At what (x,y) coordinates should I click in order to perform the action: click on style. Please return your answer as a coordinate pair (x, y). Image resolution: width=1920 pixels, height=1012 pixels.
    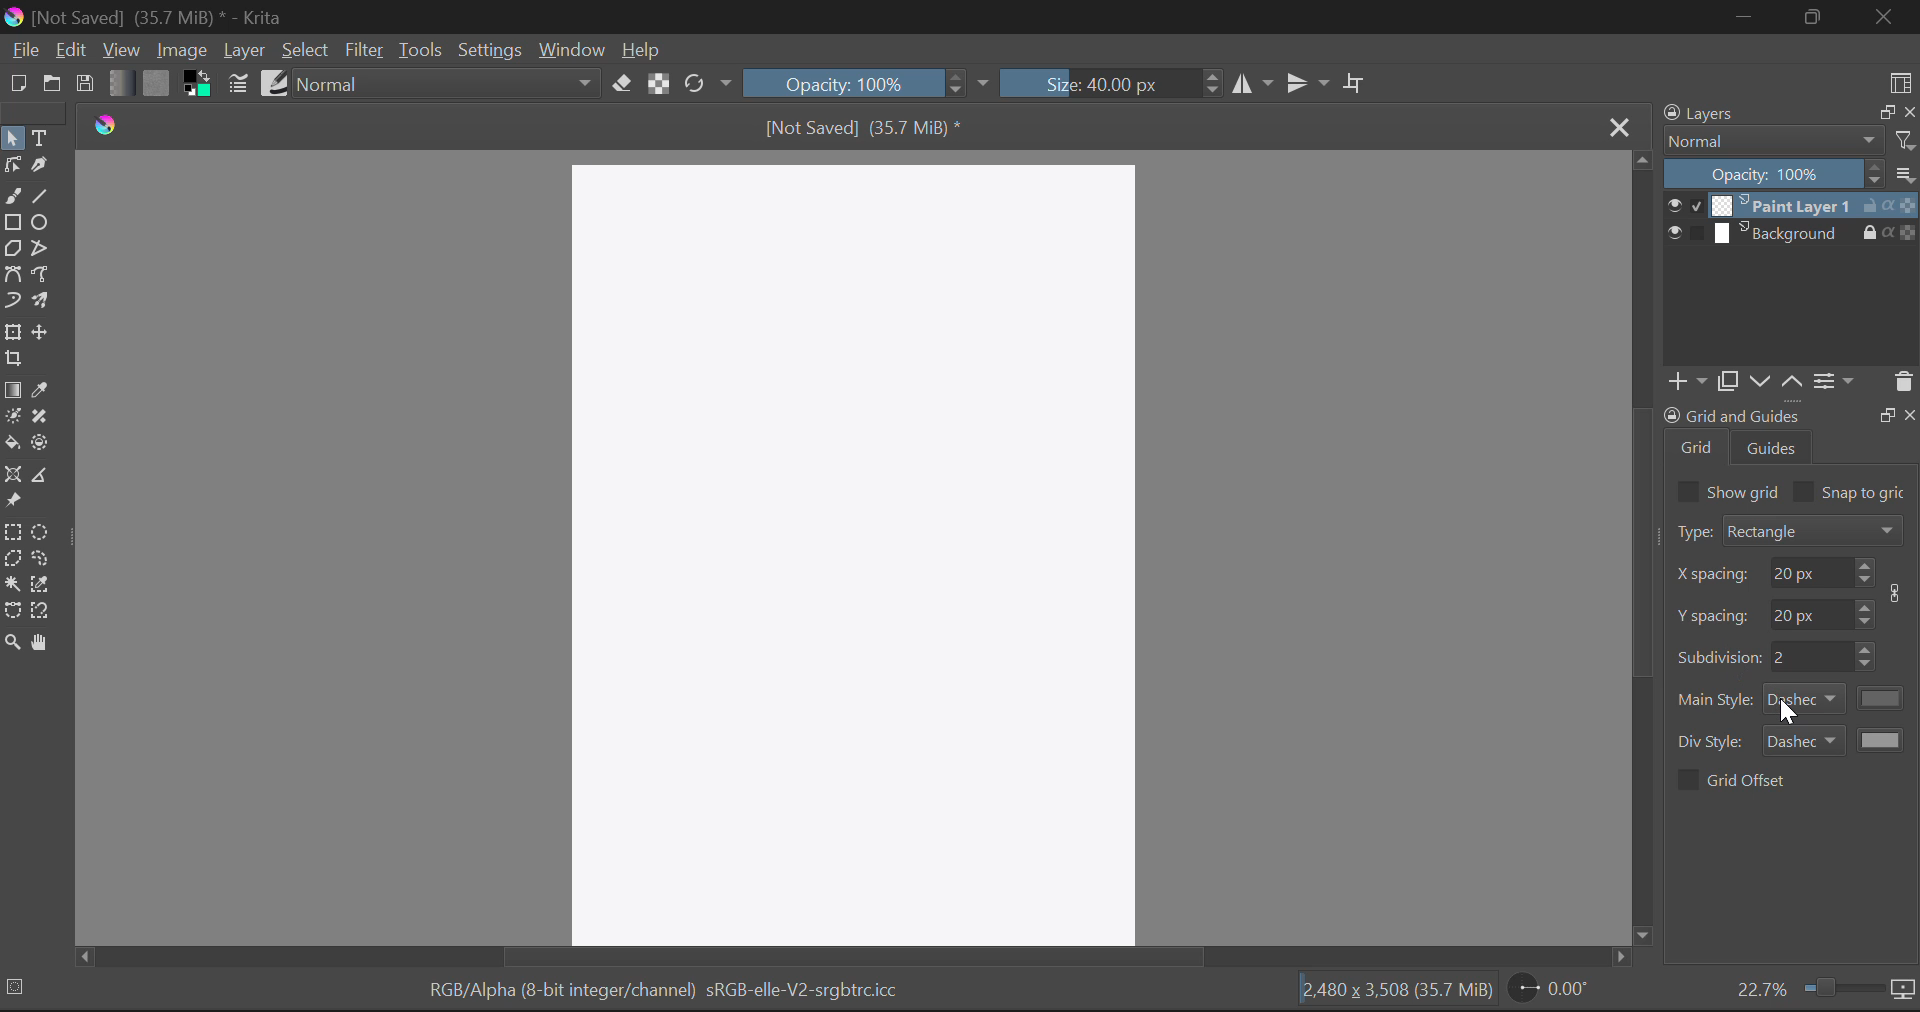
    Looking at the image, I should click on (1804, 739).